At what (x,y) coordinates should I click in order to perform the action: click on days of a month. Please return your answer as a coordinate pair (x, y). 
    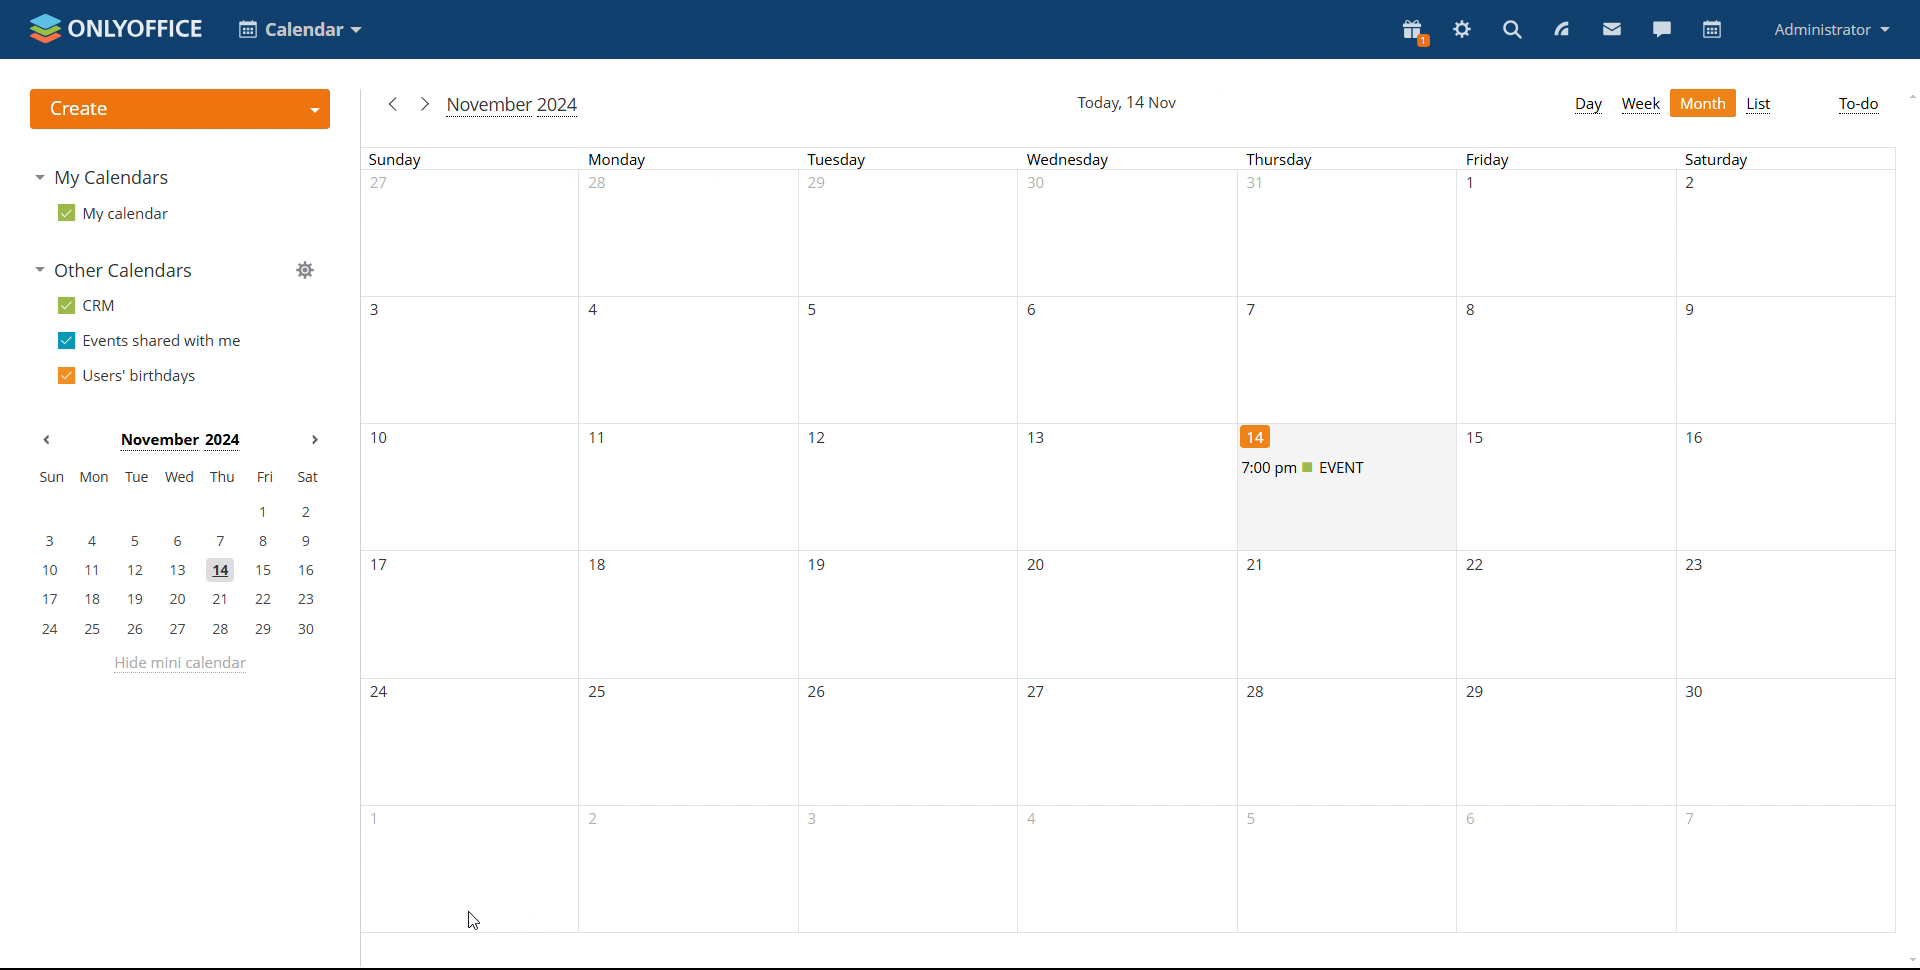
    Looking at the image, I should click on (561, 552).